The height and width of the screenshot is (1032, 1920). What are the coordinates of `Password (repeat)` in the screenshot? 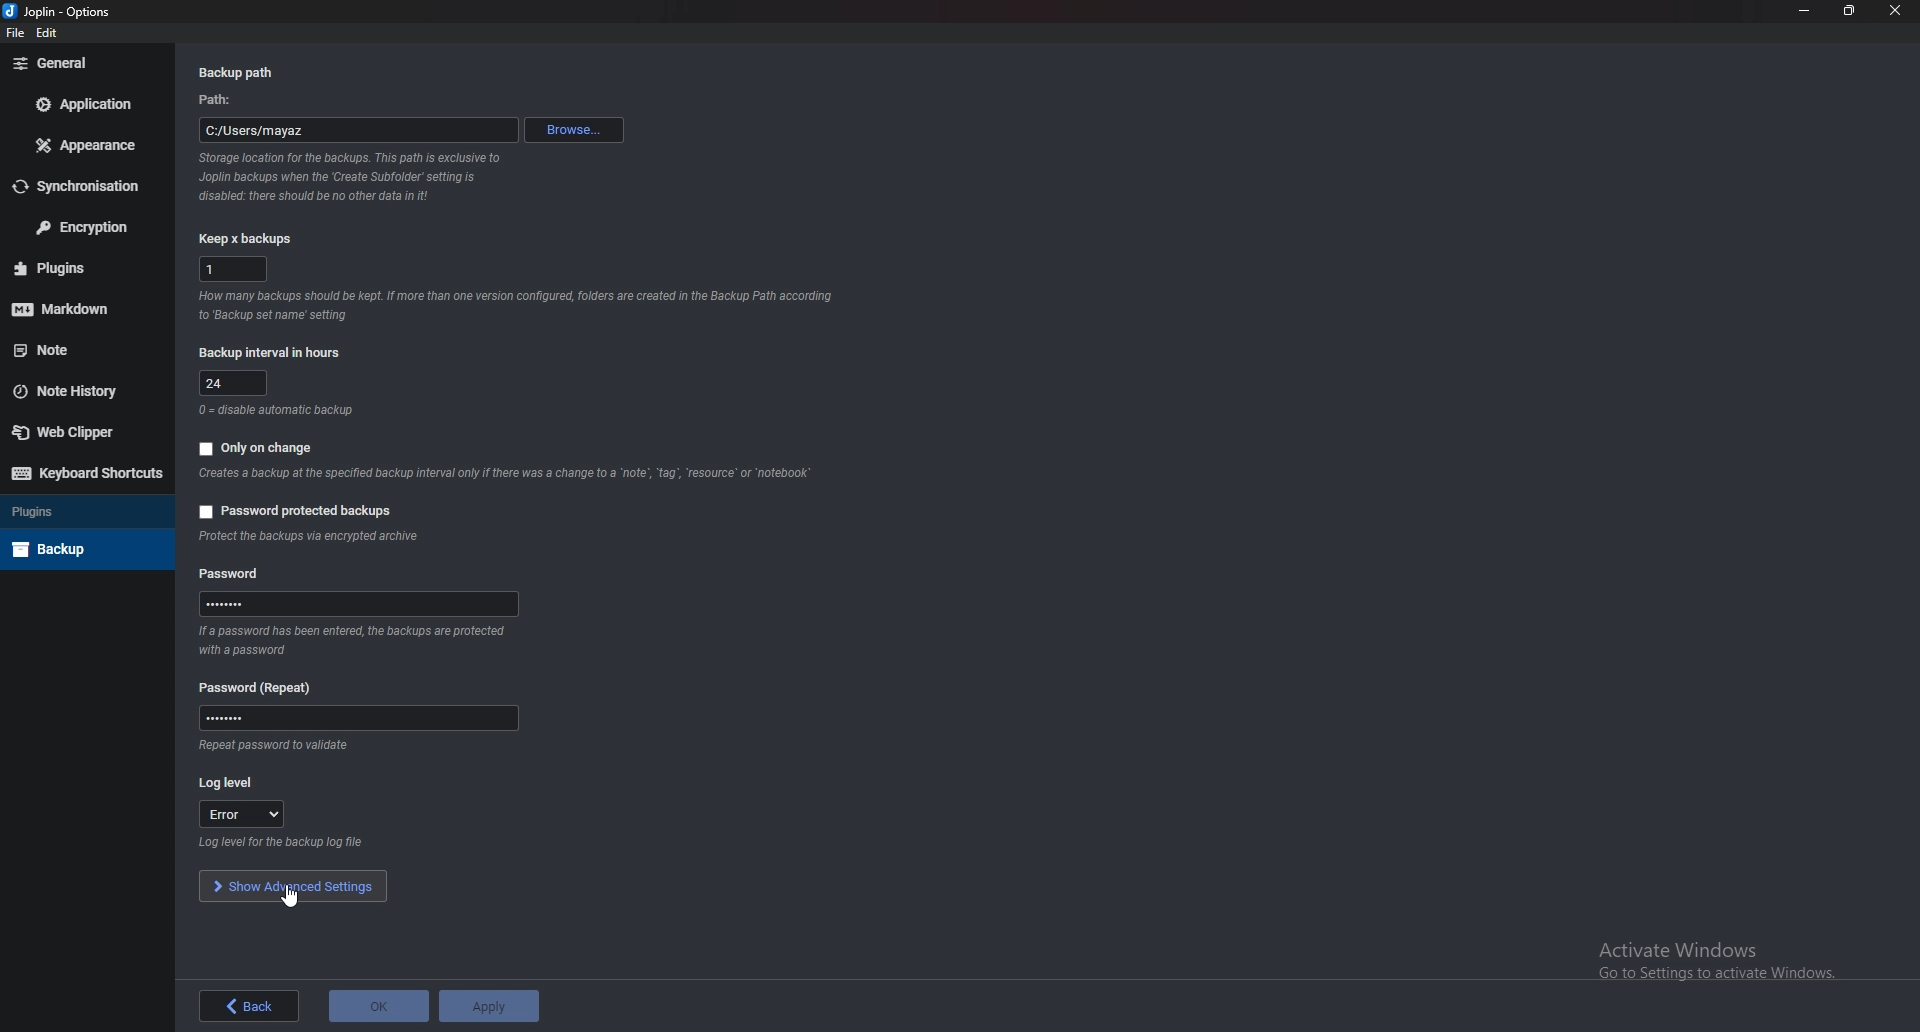 It's located at (268, 685).